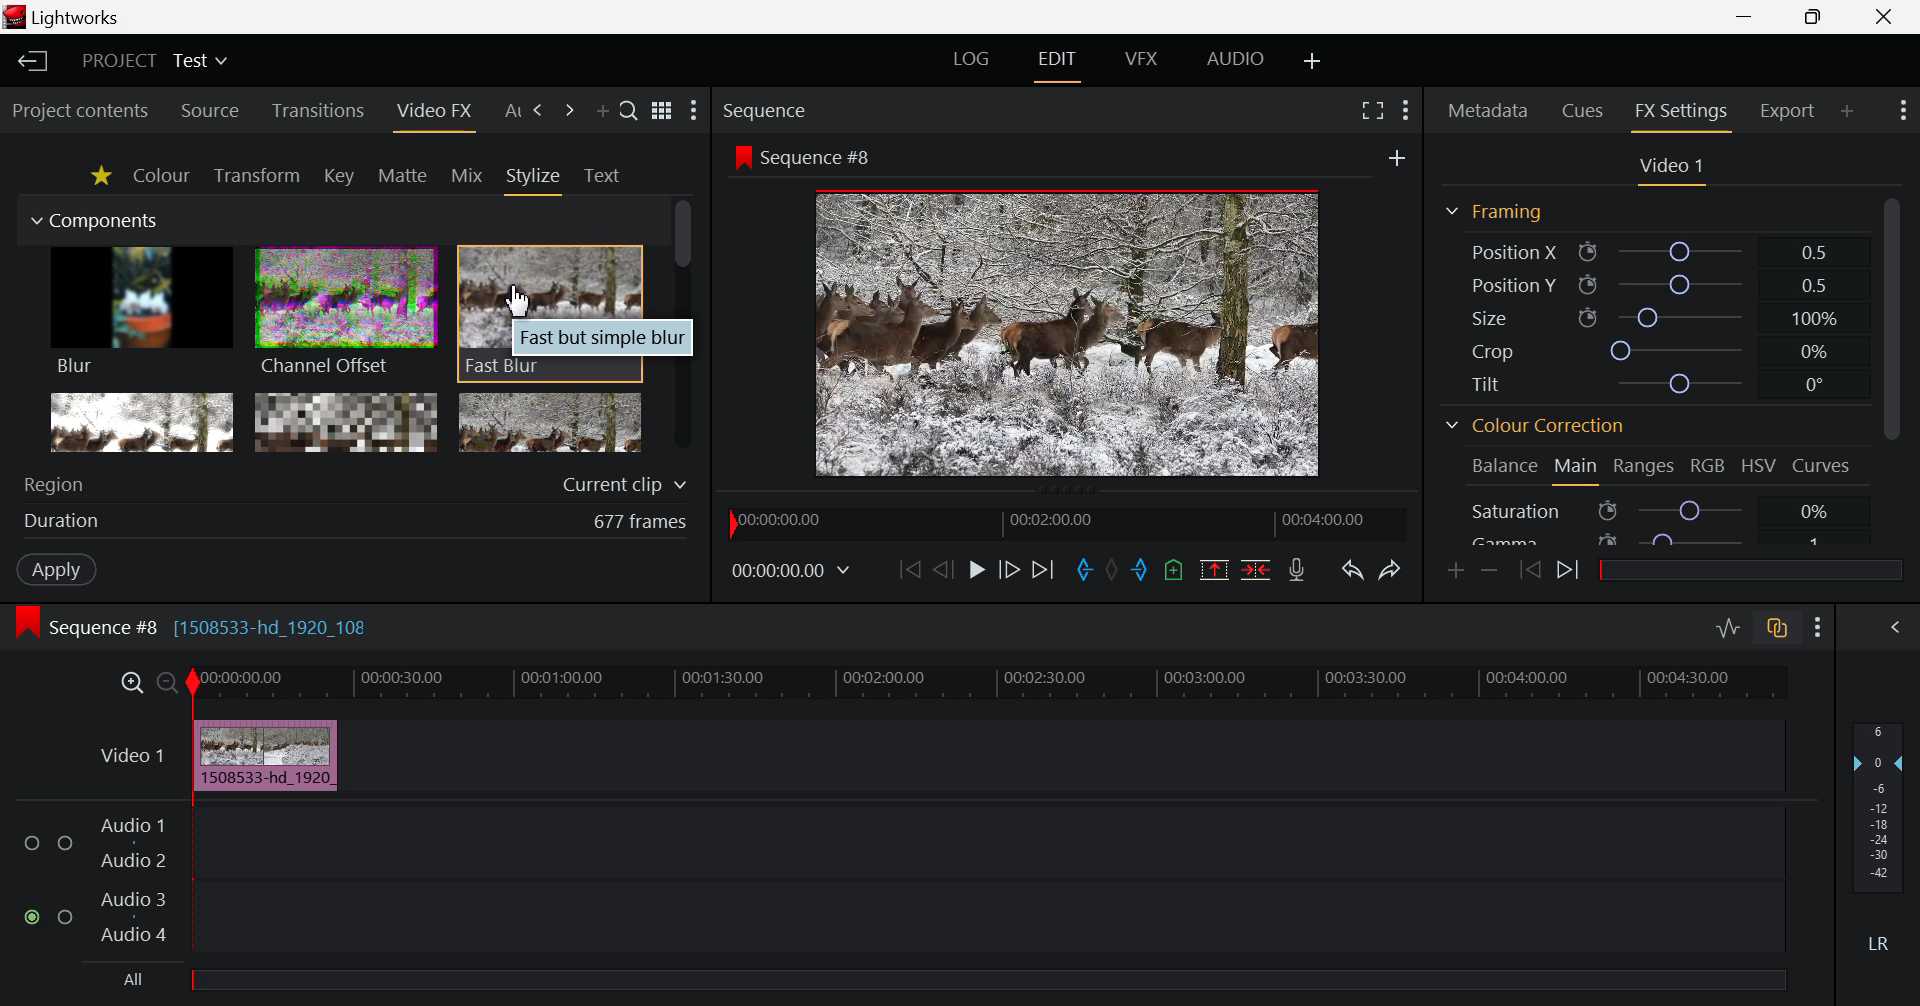 The width and height of the screenshot is (1920, 1006). I want to click on LOG Layout, so click(972, 64).